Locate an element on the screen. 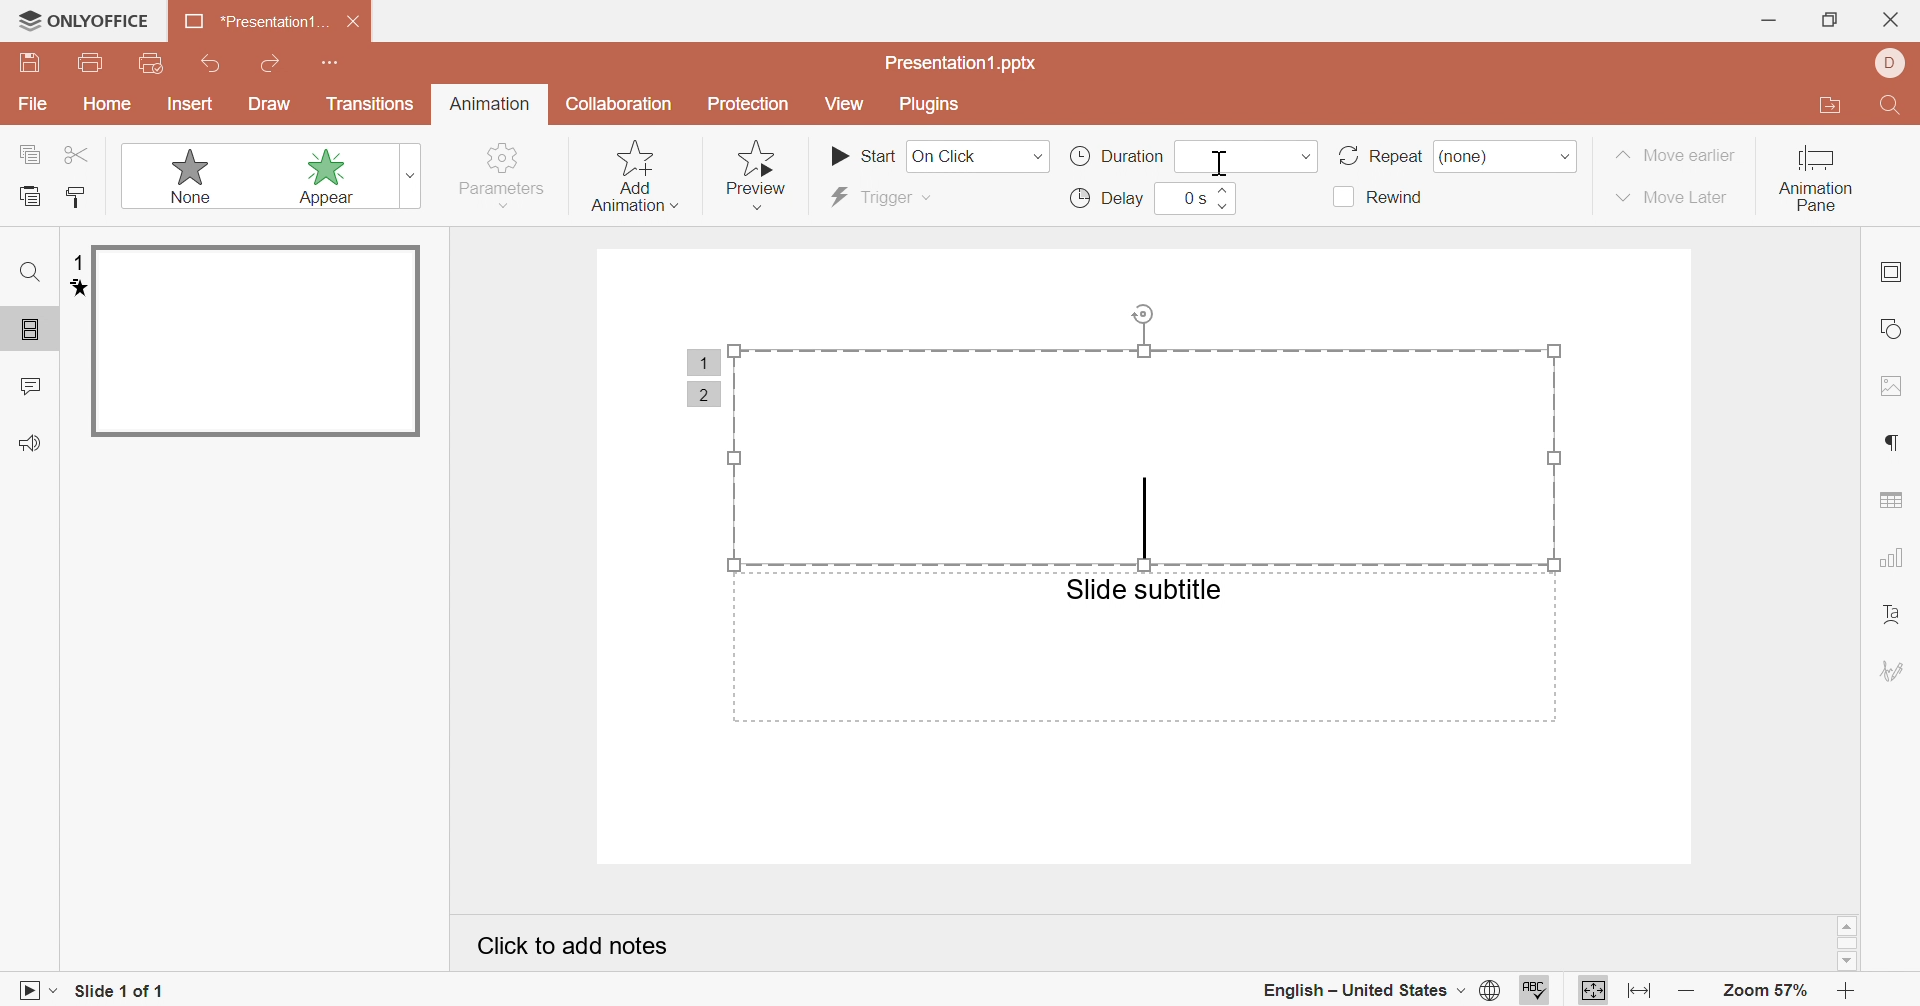 The height and width of the screenshot is (1006, 1920). scroll bar is located at coordinates (1848, 945).